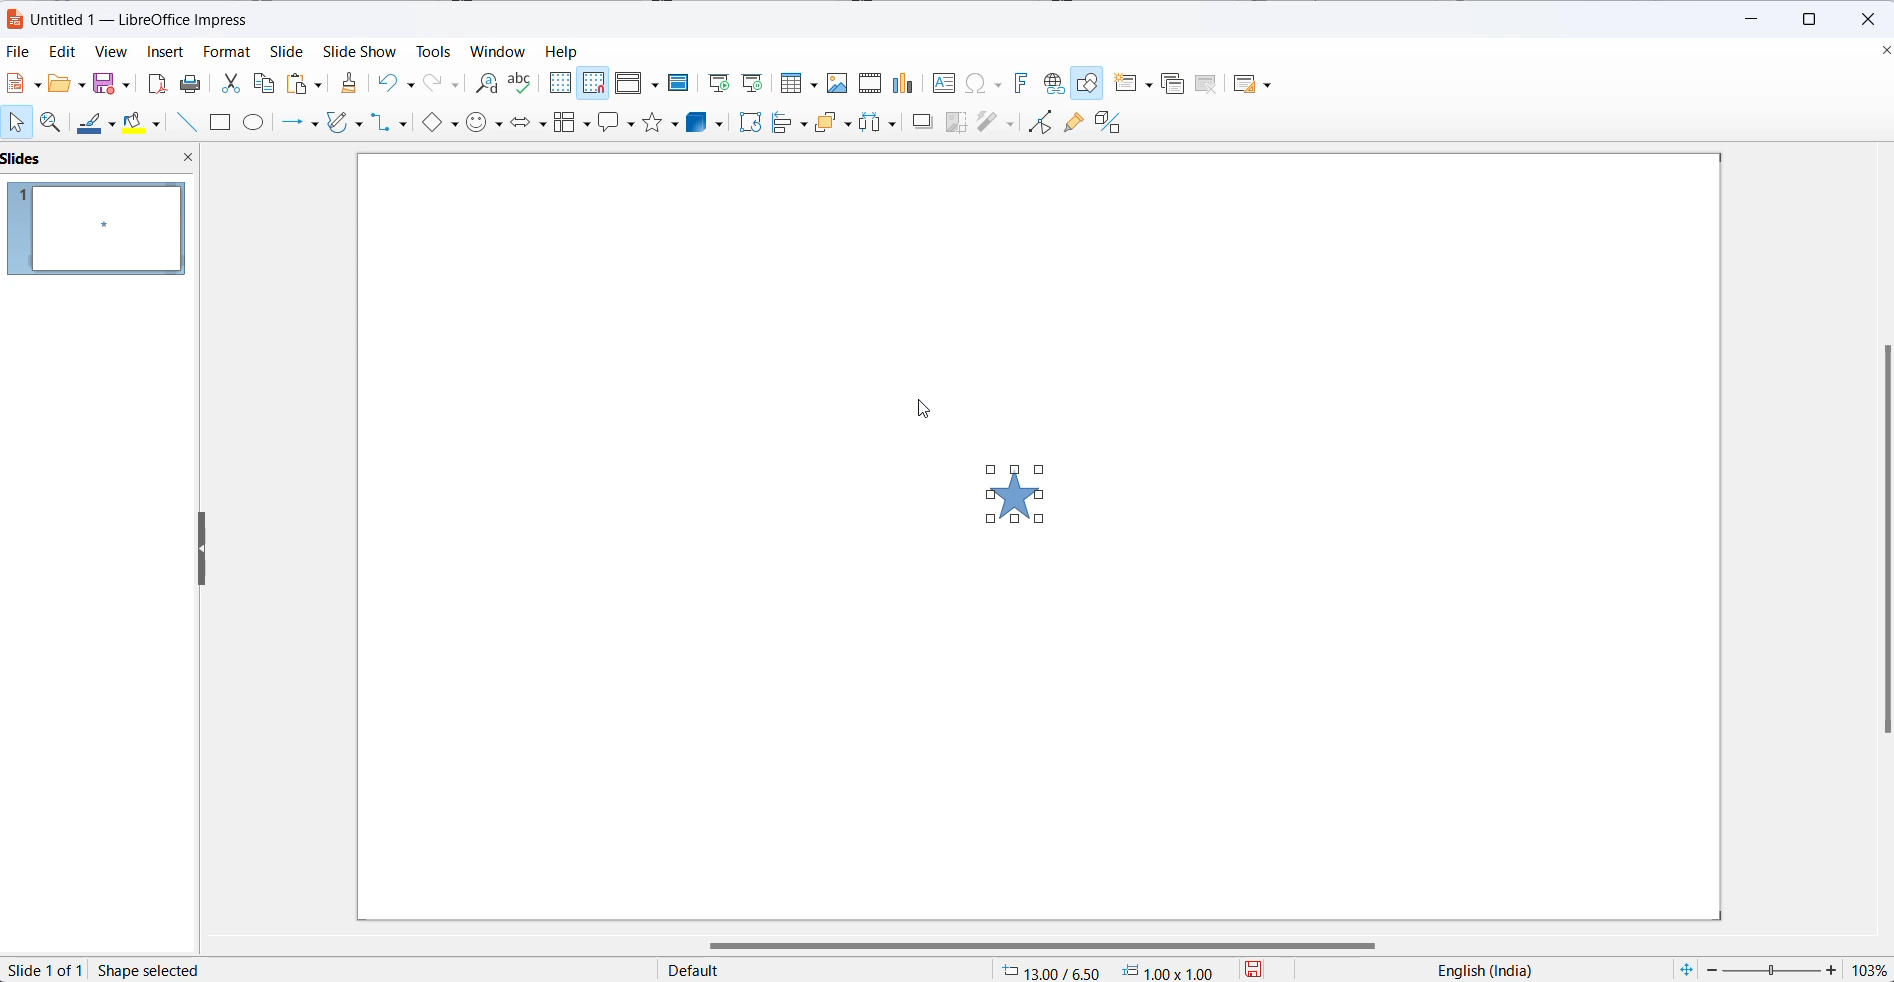  Describe the element at coordinates (1474, 971) in the screenshot. I see `English(India)` at that location.